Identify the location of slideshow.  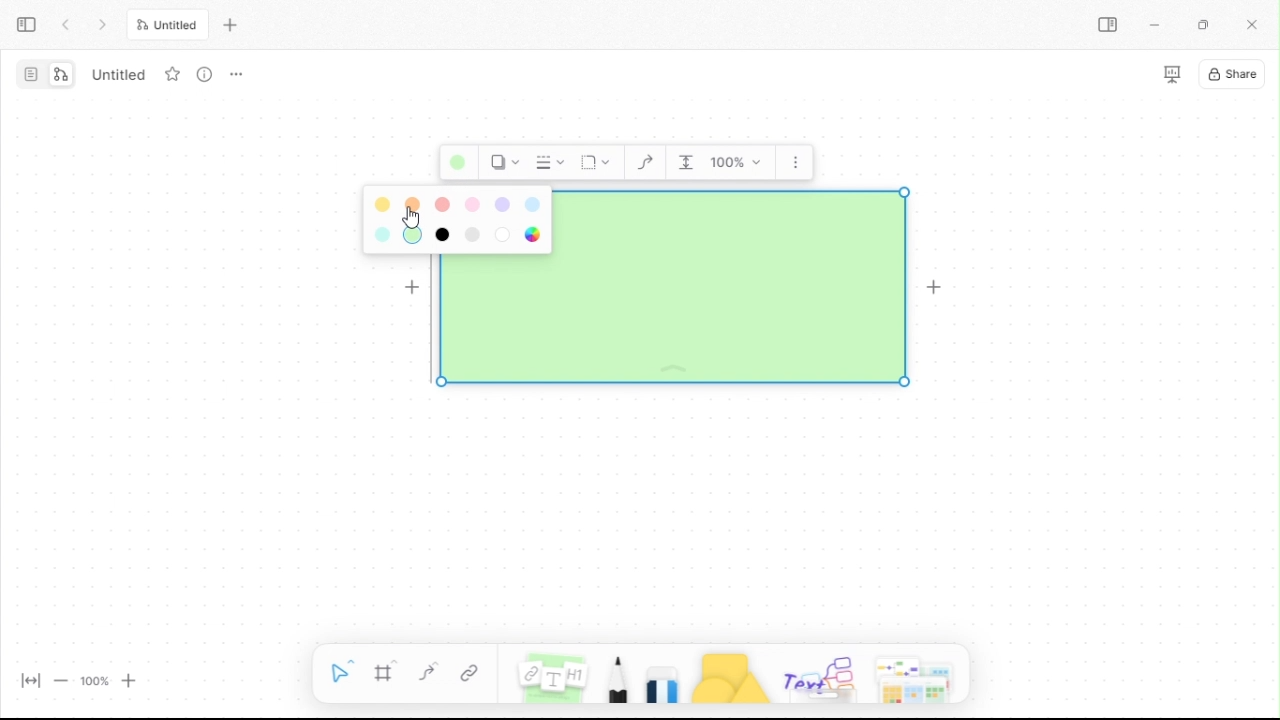
(1169, 73).